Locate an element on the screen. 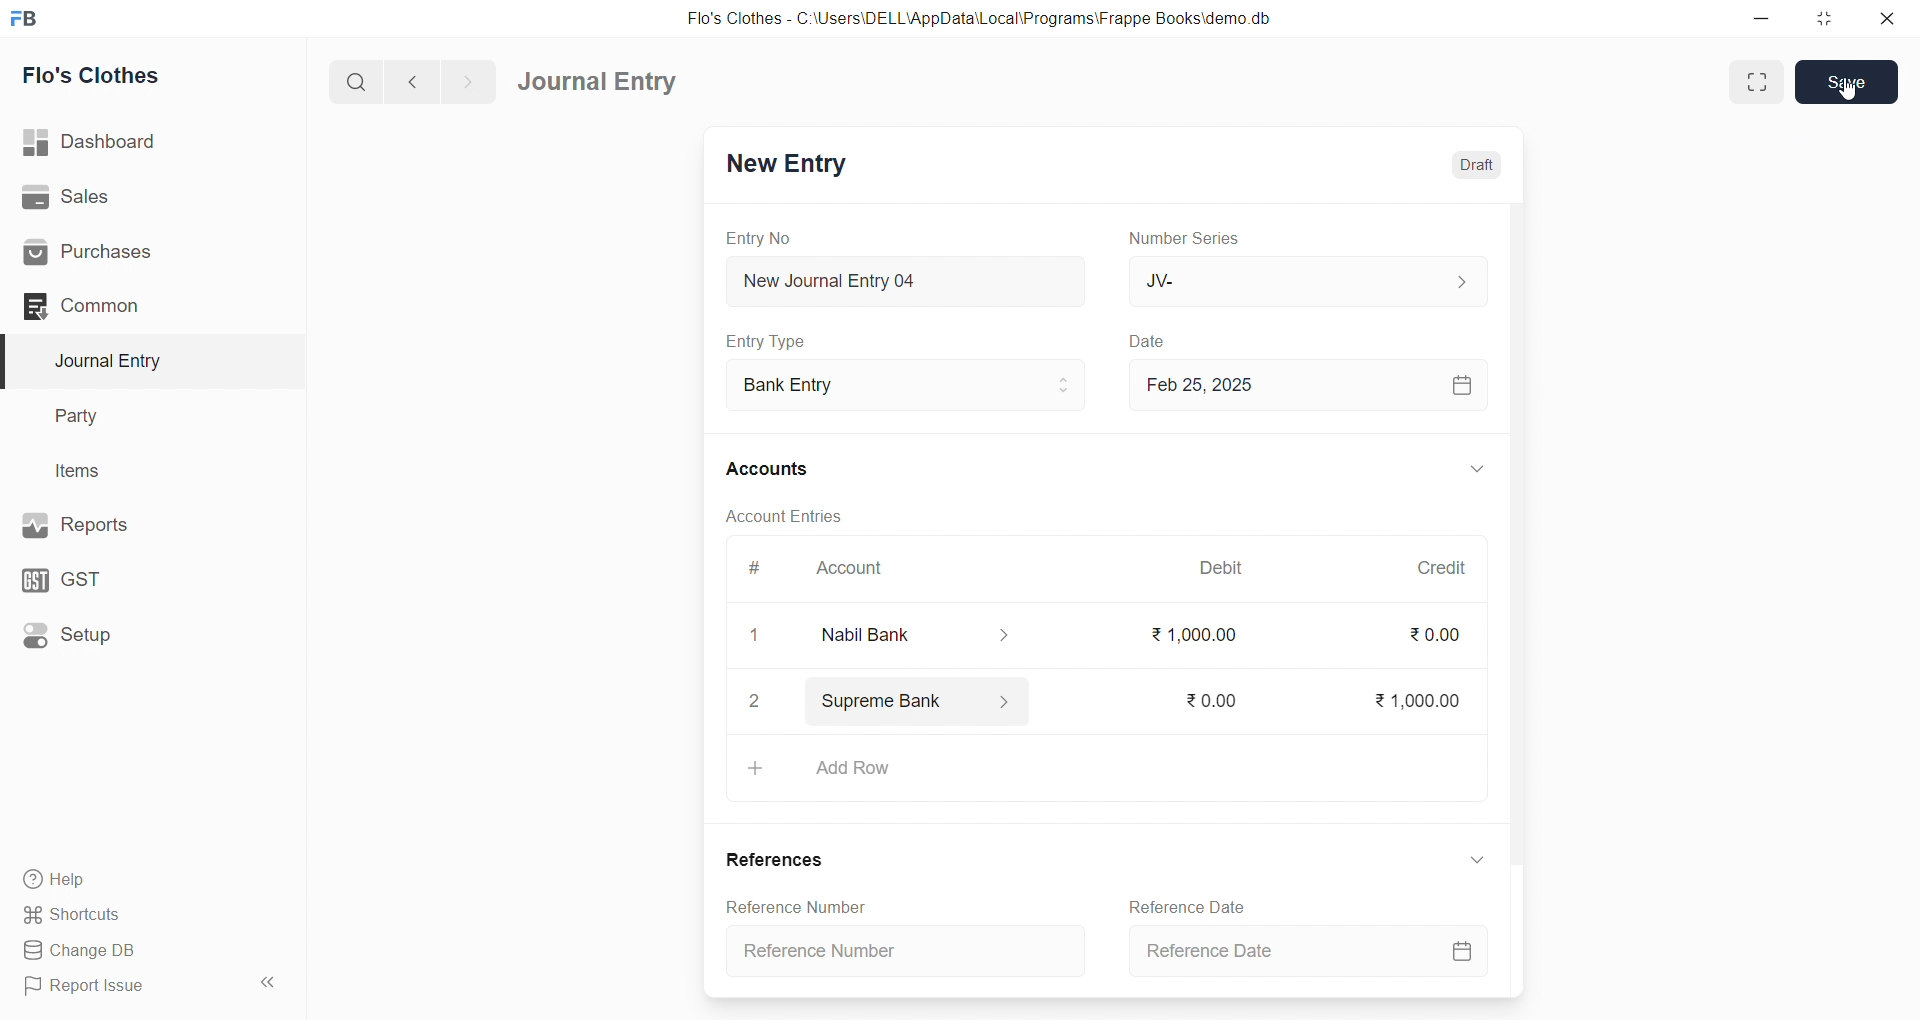 The width and height of the screenshot is (1920, 1020). Setup is located at coordinates (141, 633).